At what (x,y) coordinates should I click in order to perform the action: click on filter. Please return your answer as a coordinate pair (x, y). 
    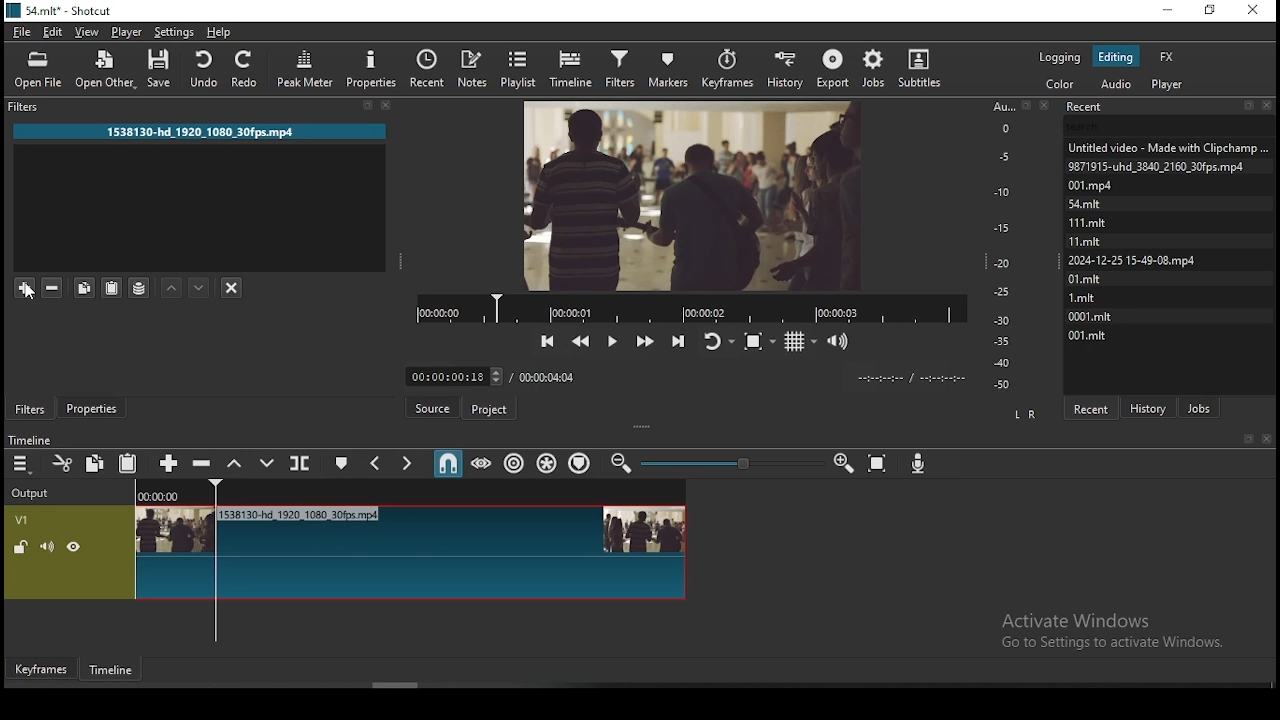
    Looking at the image, I should click on (207, 107).